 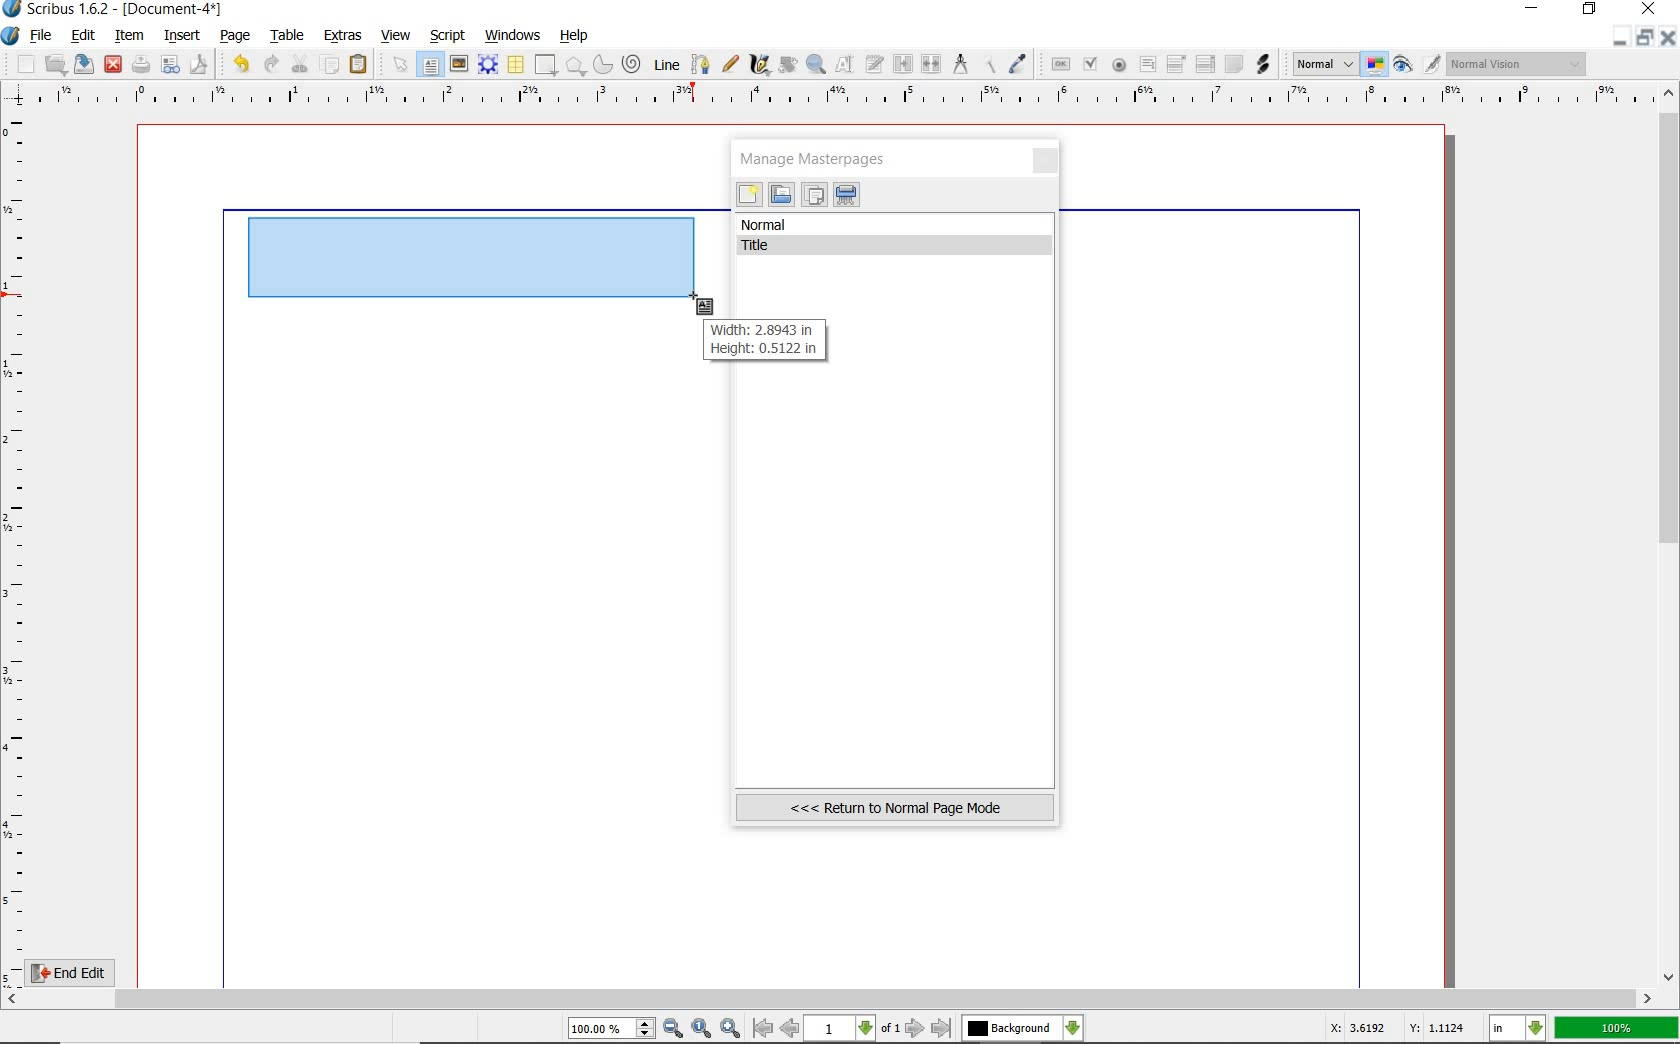 I want to click on minimize, so click(x=1534, y=10).